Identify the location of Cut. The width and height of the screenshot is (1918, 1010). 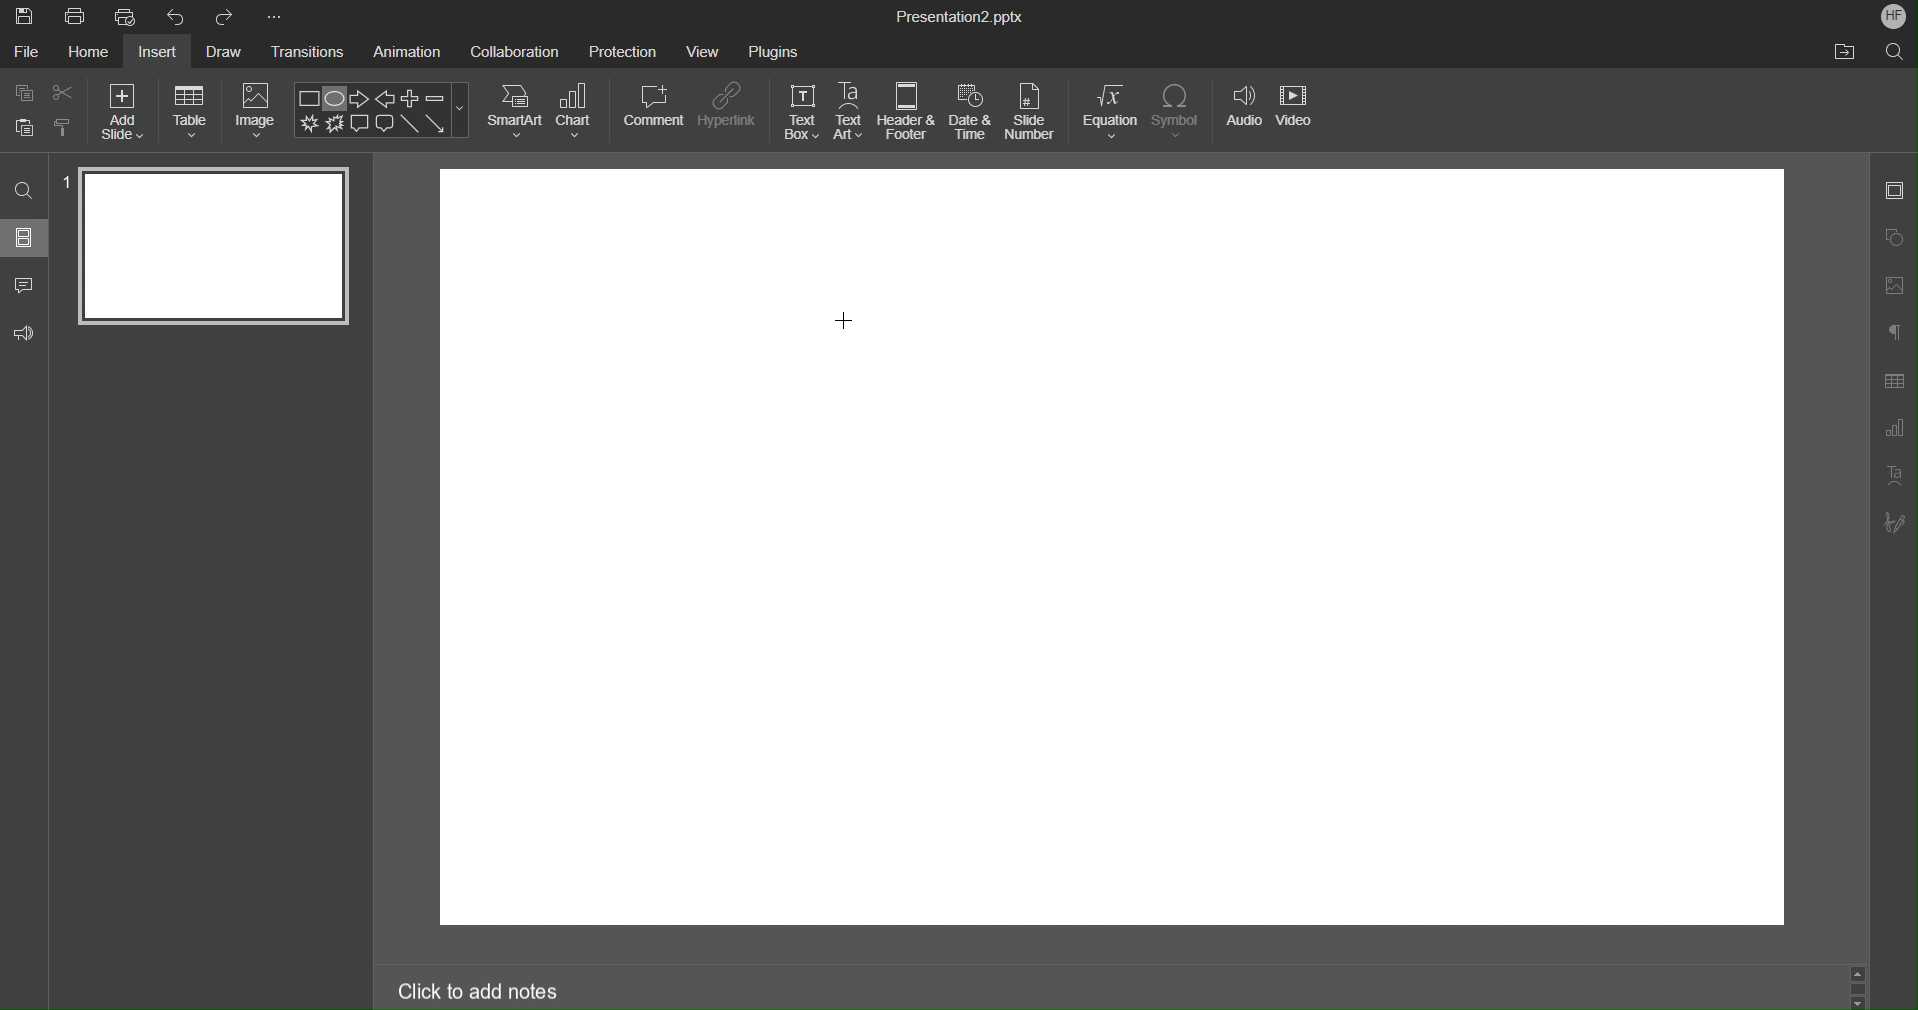
(65, 92).